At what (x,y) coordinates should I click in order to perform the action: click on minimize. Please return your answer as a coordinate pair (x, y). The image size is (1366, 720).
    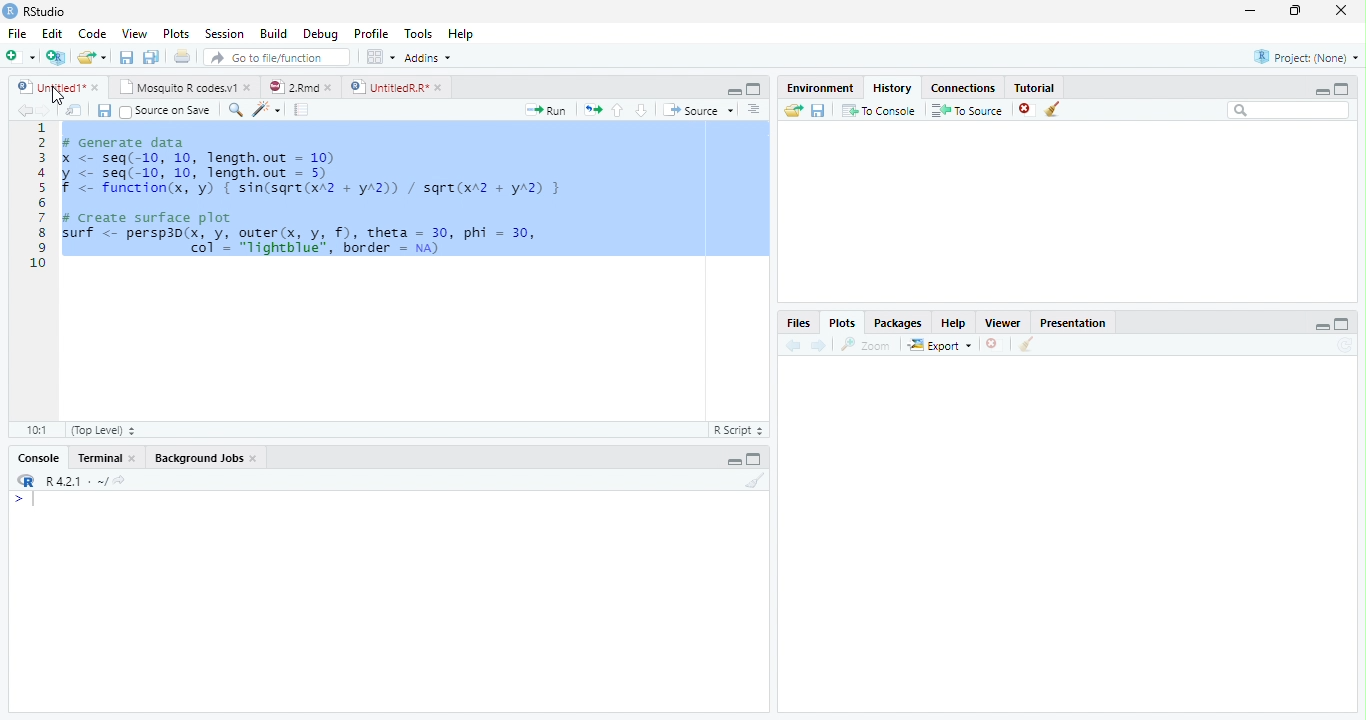
    Looking at the image, I should click on (1250, 10).